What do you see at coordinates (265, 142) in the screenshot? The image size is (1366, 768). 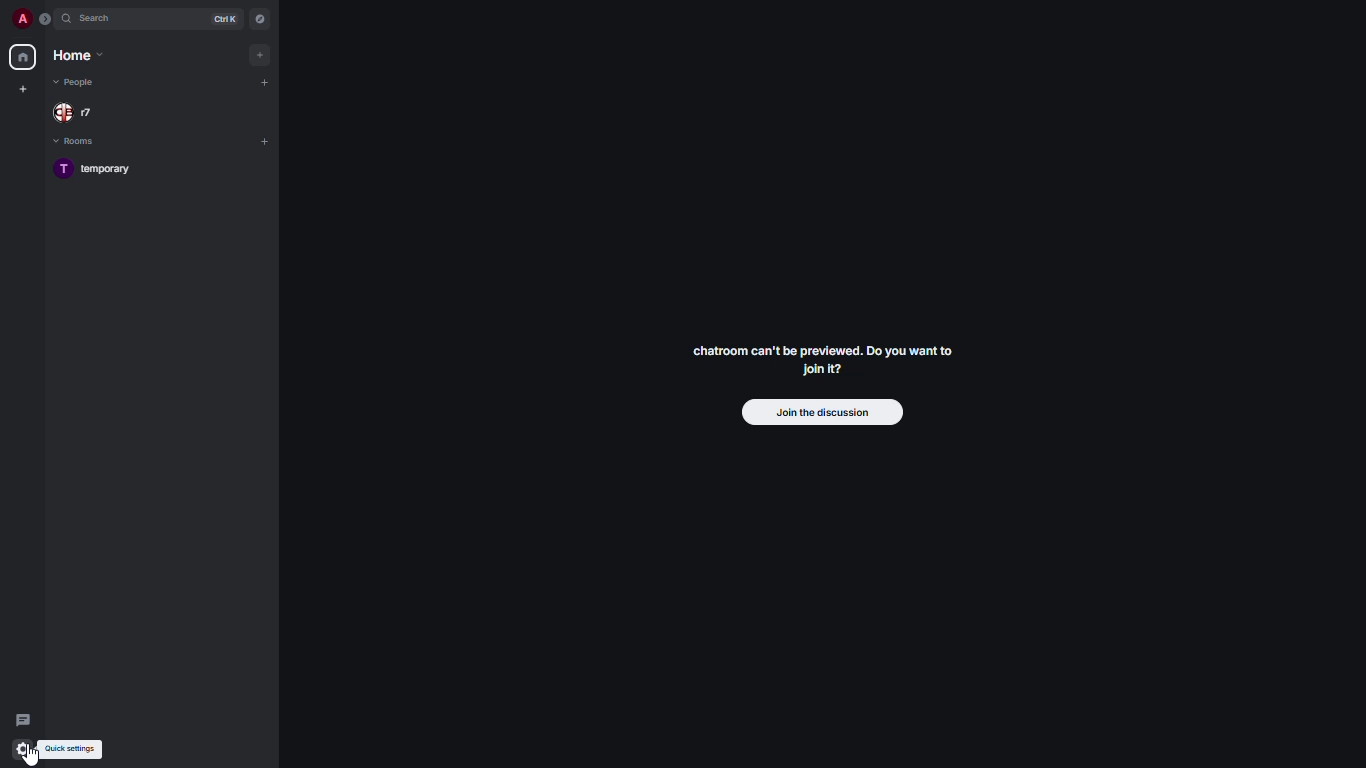 I see `add` at bounding box center [265, 142].